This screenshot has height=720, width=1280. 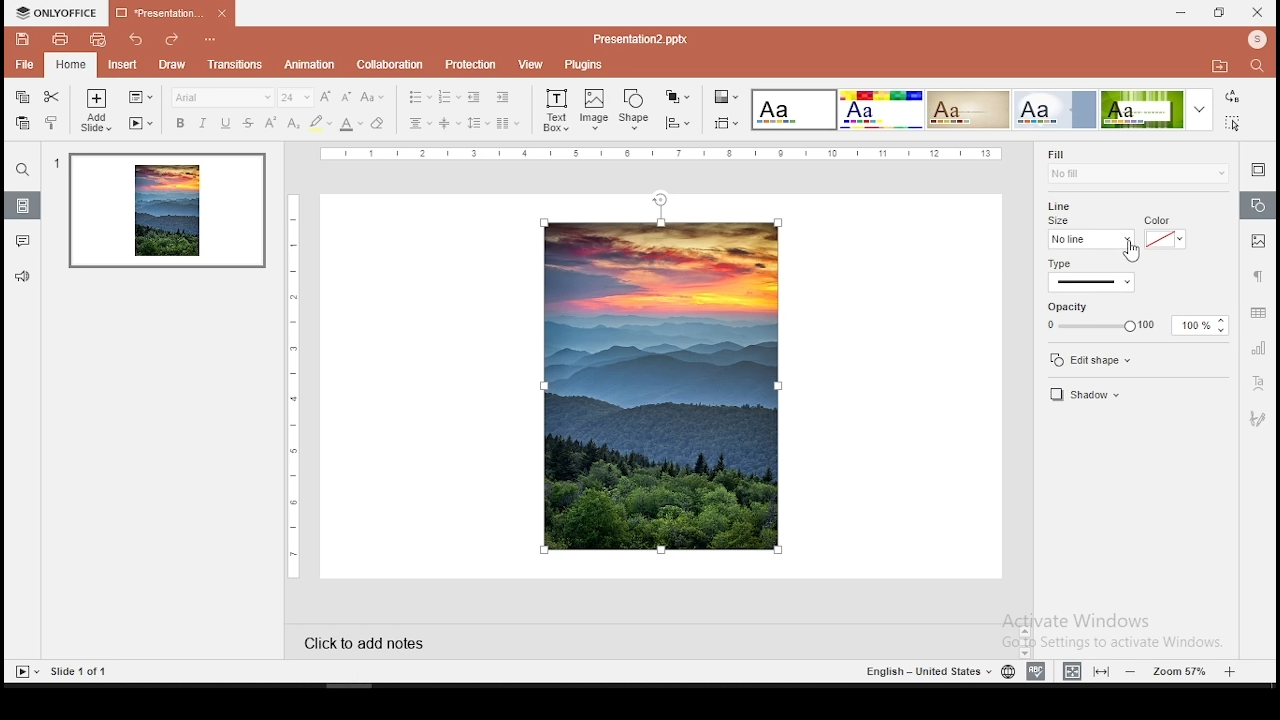 I want to click on shape, so click(x=636, y=107).